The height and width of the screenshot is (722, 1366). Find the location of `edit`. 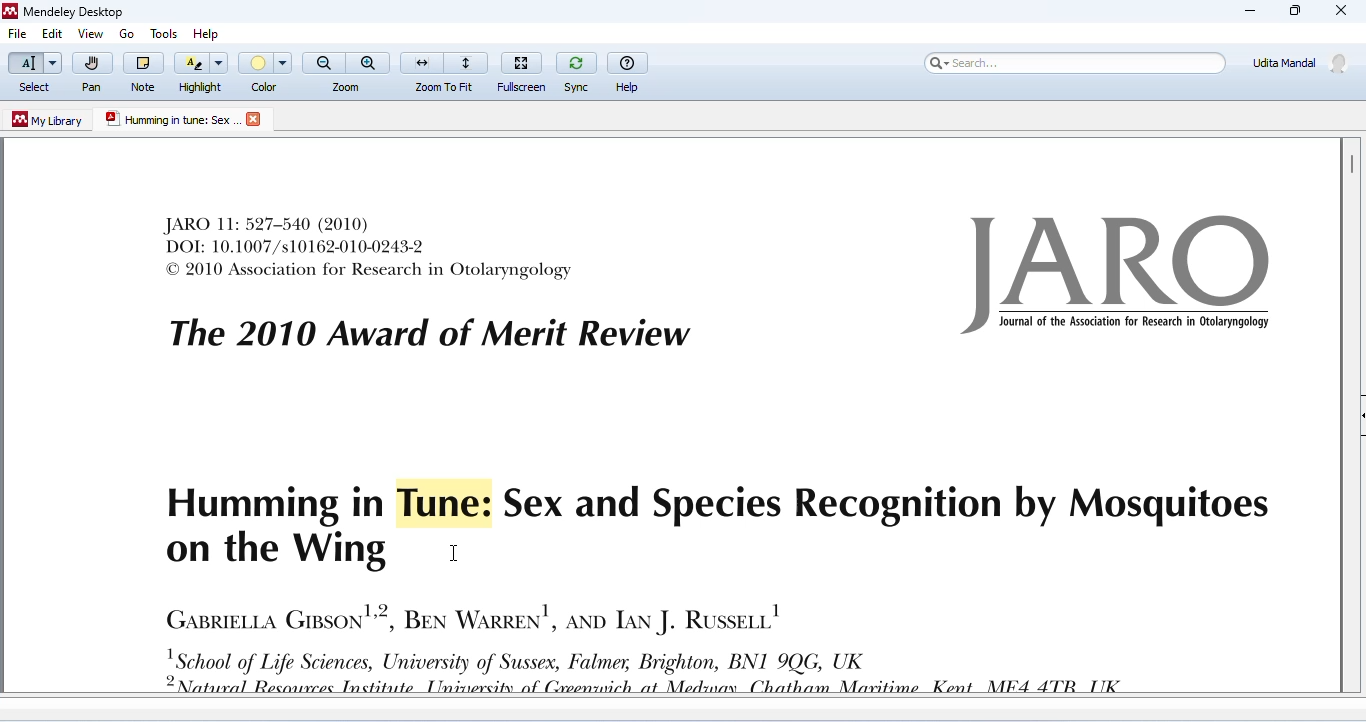

edit is located at coordinates (51, 35).